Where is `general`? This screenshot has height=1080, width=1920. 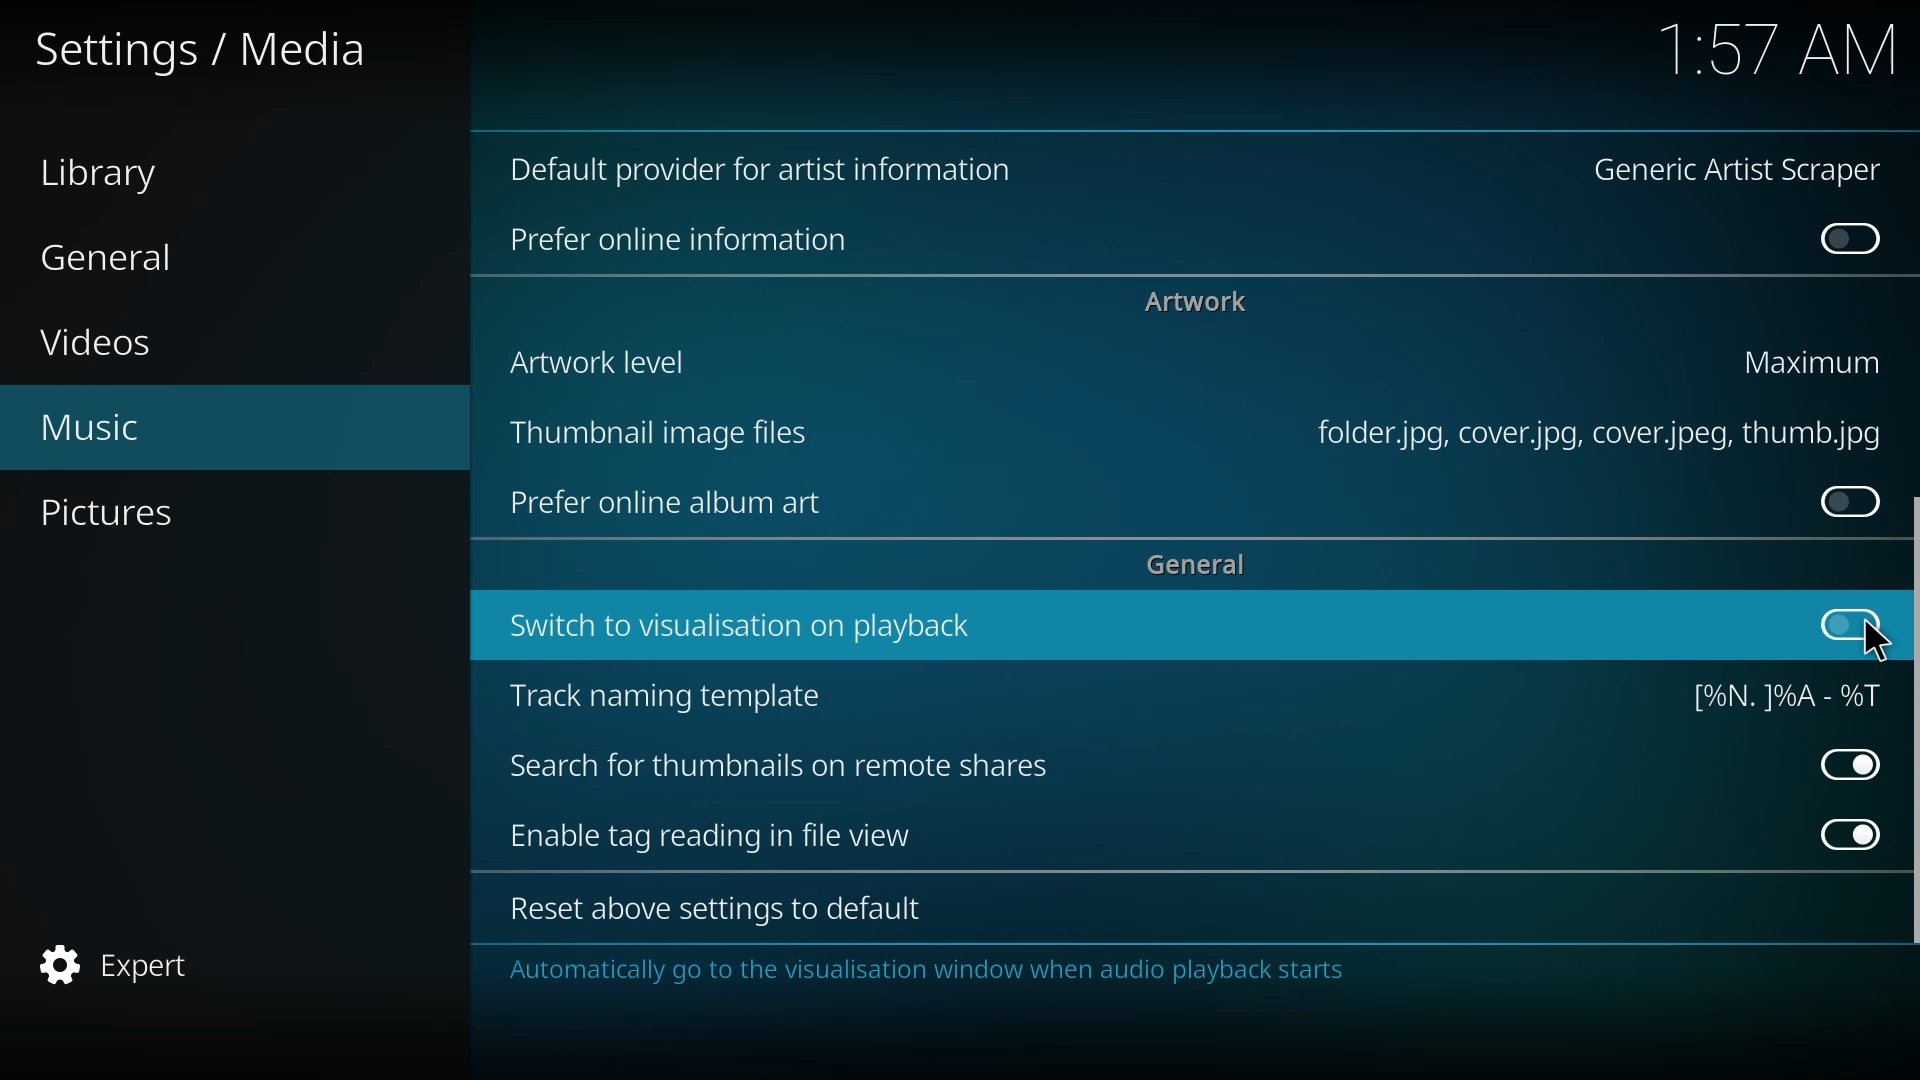 general is located at coordinates (1195, 566).